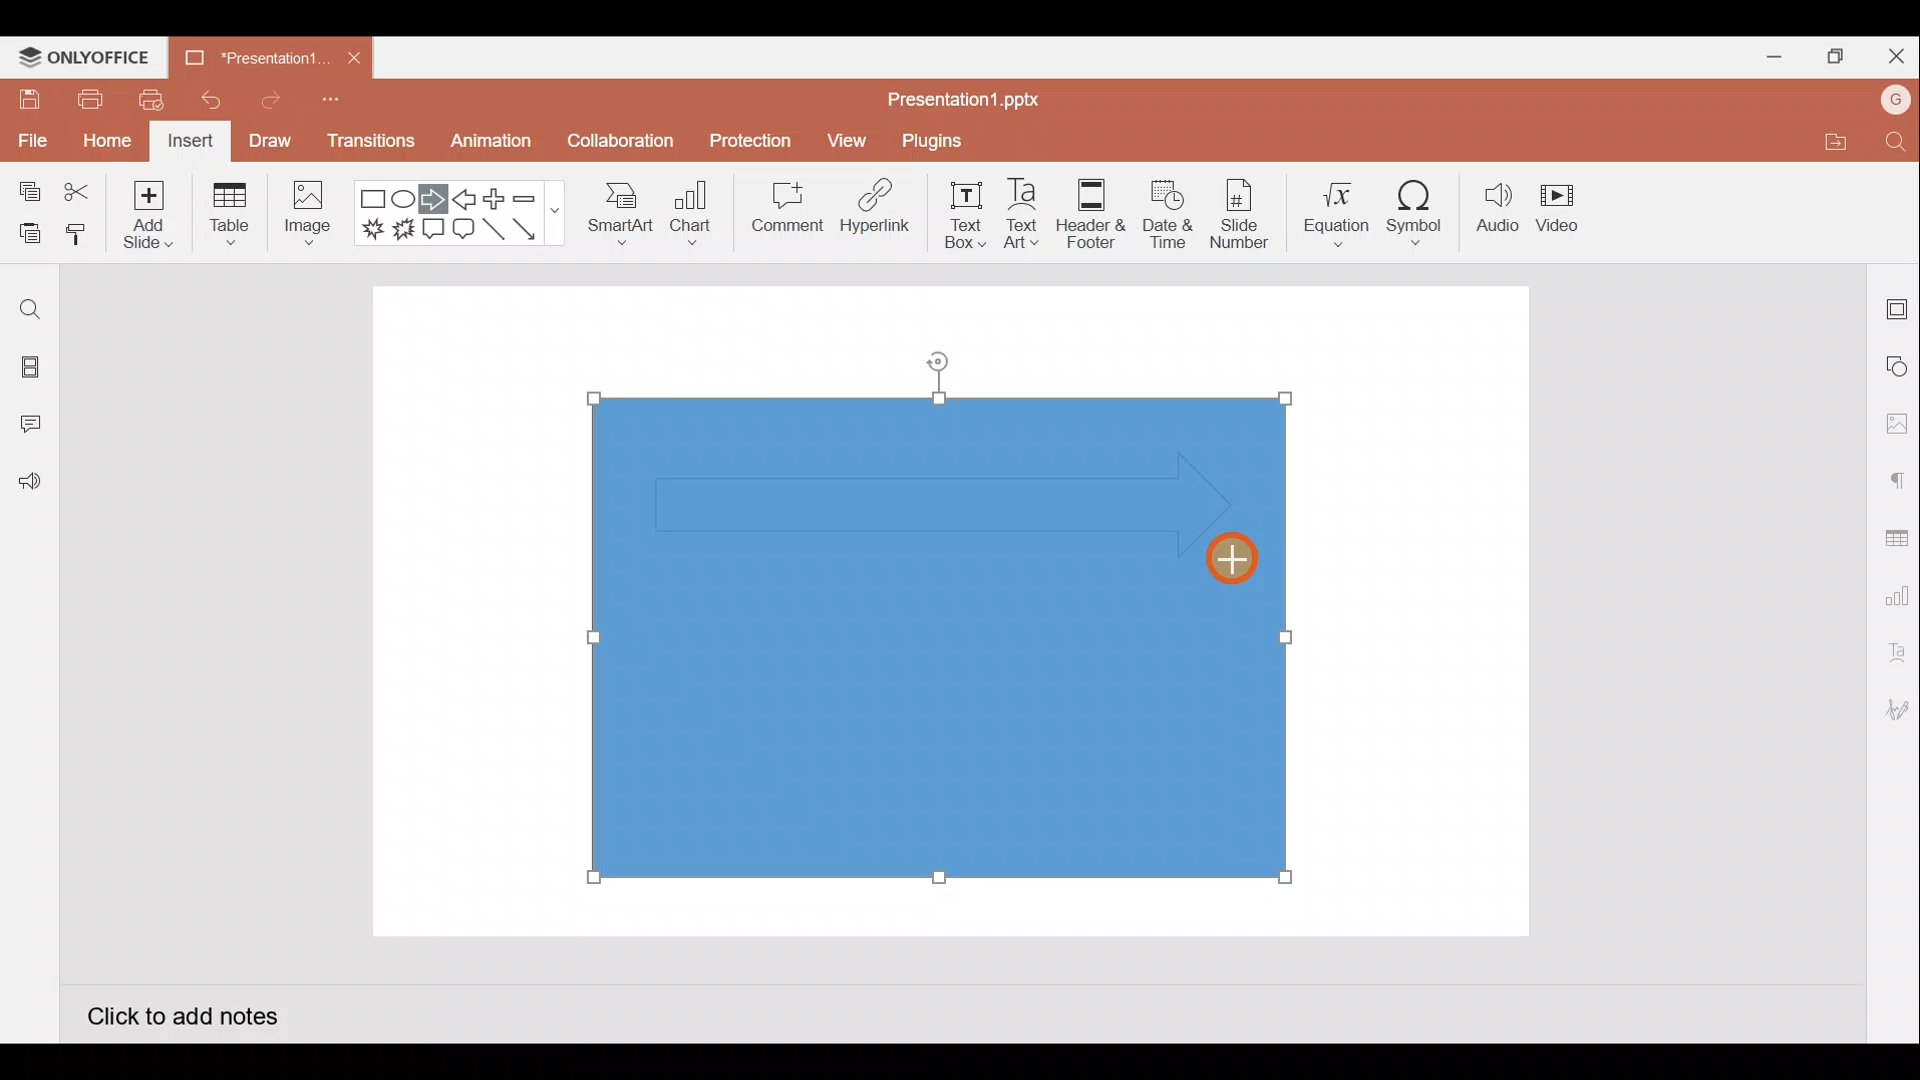  What do you see at coordinates (337, 106) in the screenshot?
I see `Customize quick access toolbar` at bounding box center [337, 106].